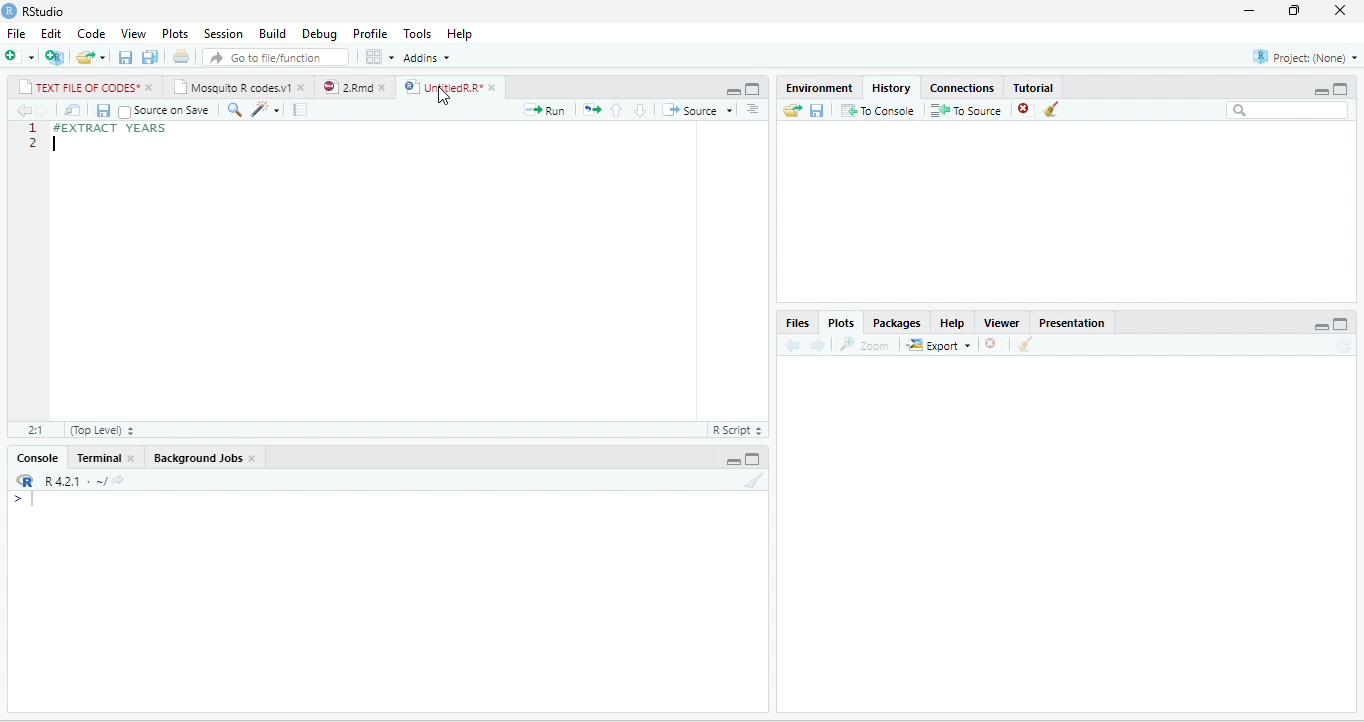  I want to click on save all, so click(149, 56).